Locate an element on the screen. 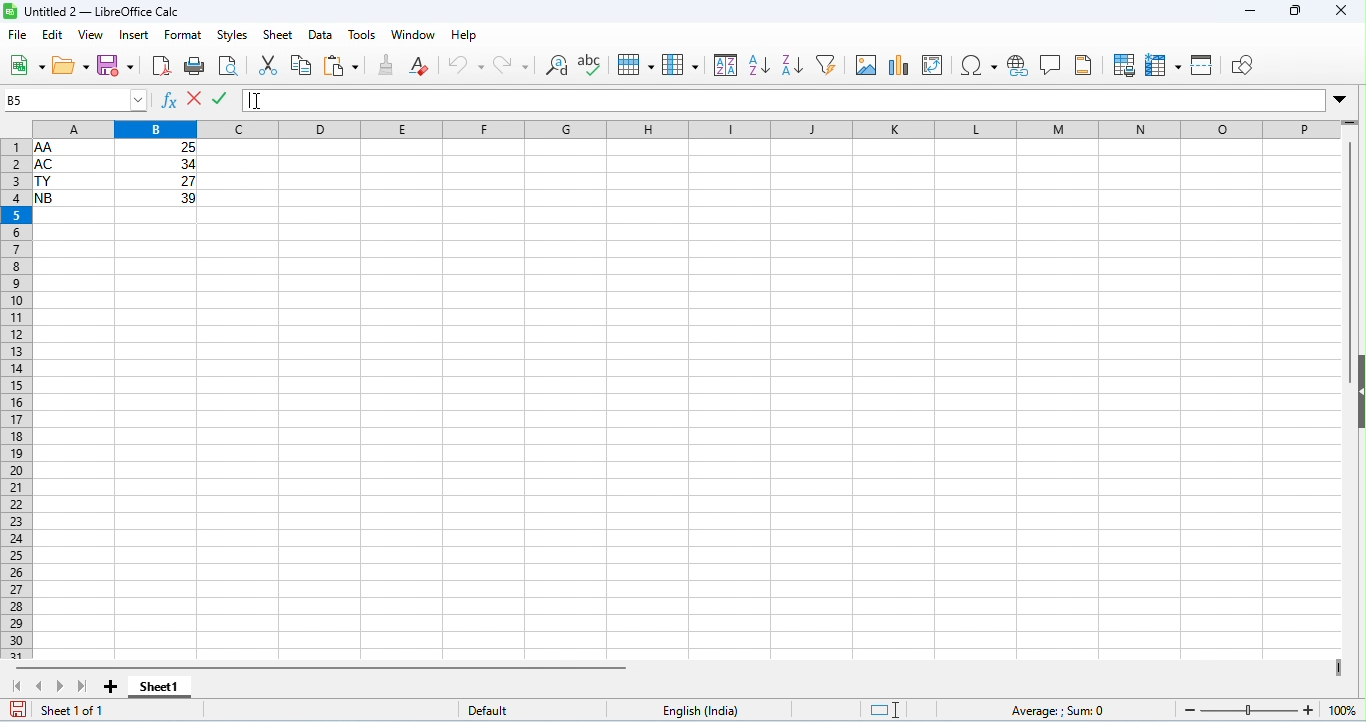 The width and height of the screenshot is (1366, 722). standard selection is located at coordinates (887, 710).